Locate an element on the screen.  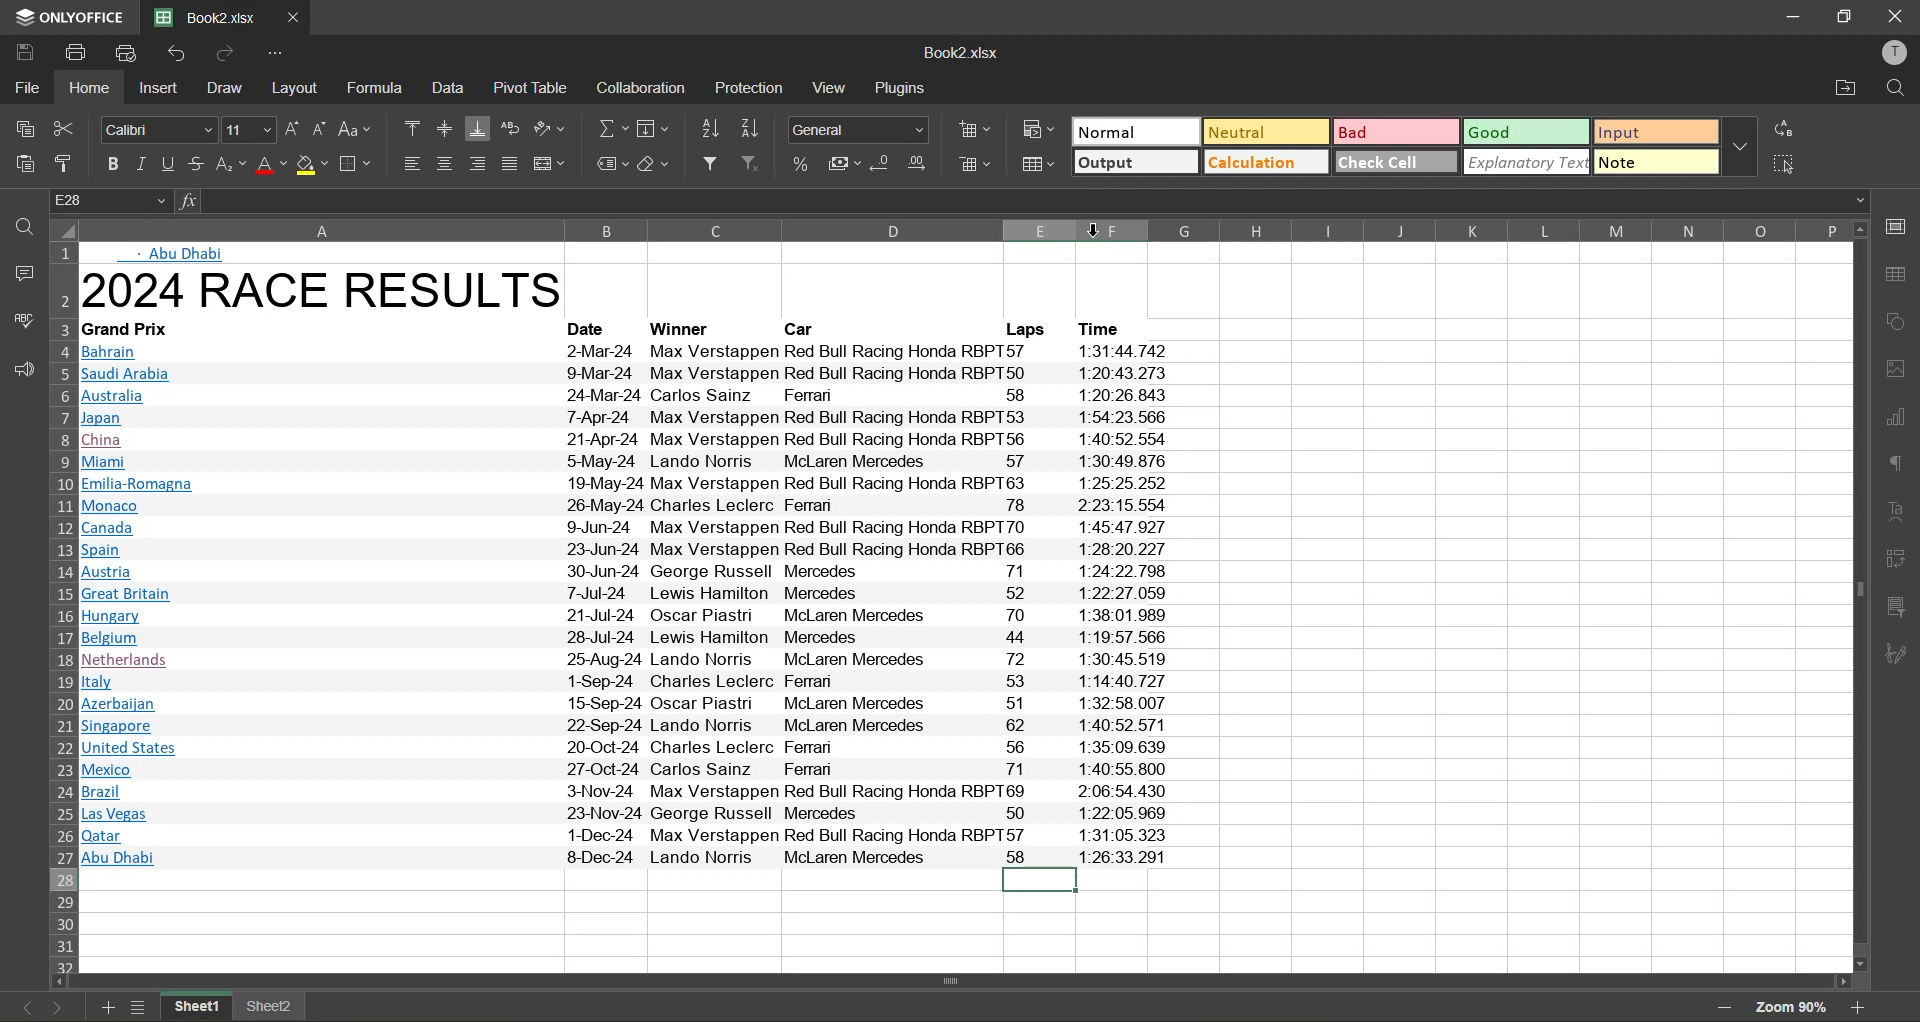
wrap text is located at coordinates (510, 128).